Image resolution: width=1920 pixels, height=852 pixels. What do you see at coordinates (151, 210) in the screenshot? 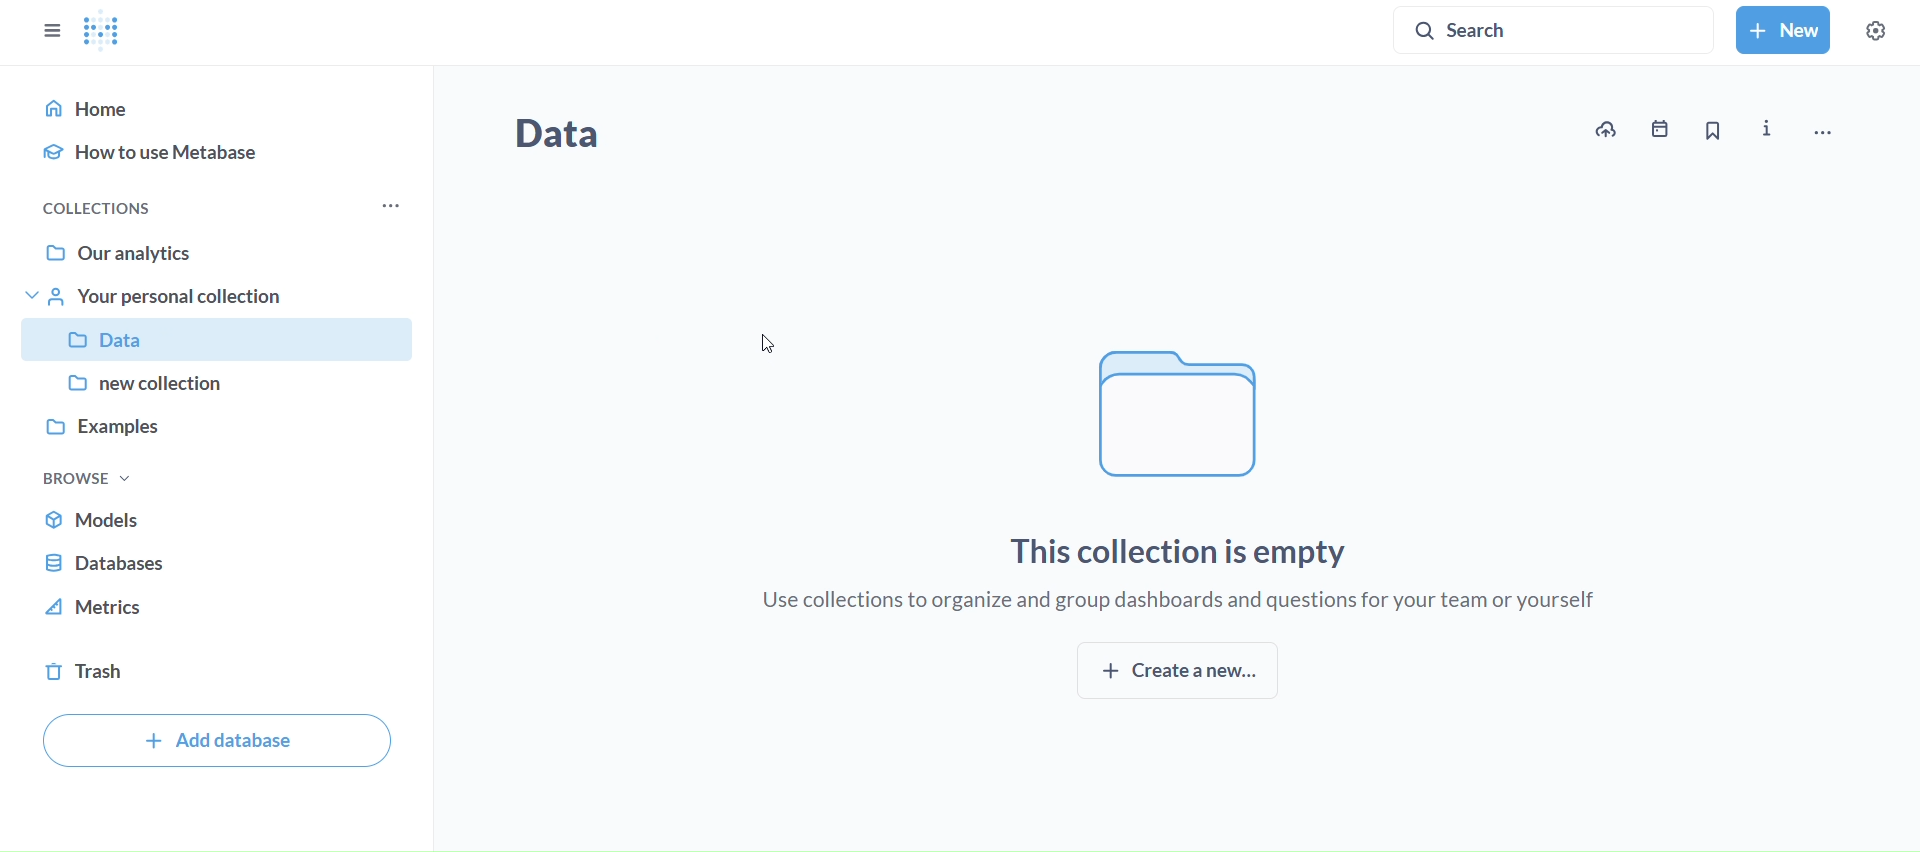
I see `collections` at bounding box center [151, 210].